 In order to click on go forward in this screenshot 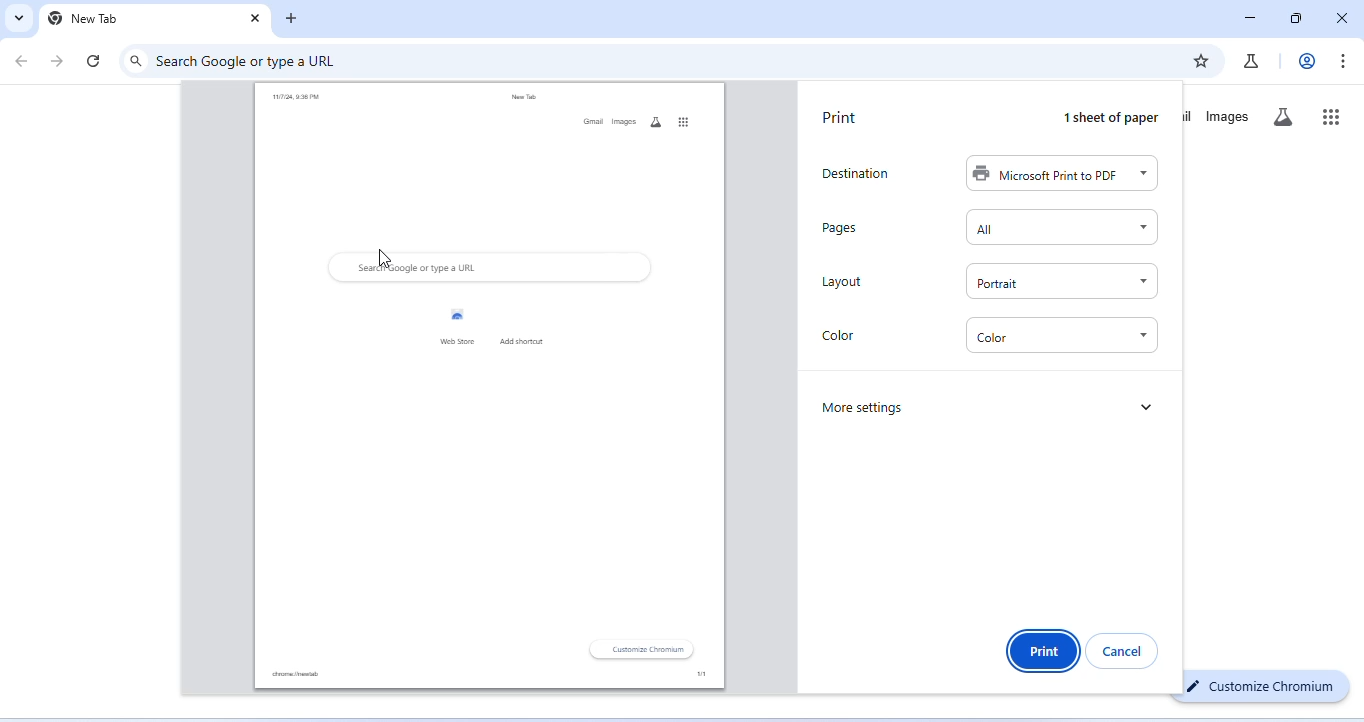, I will do `click(60, 60)`.